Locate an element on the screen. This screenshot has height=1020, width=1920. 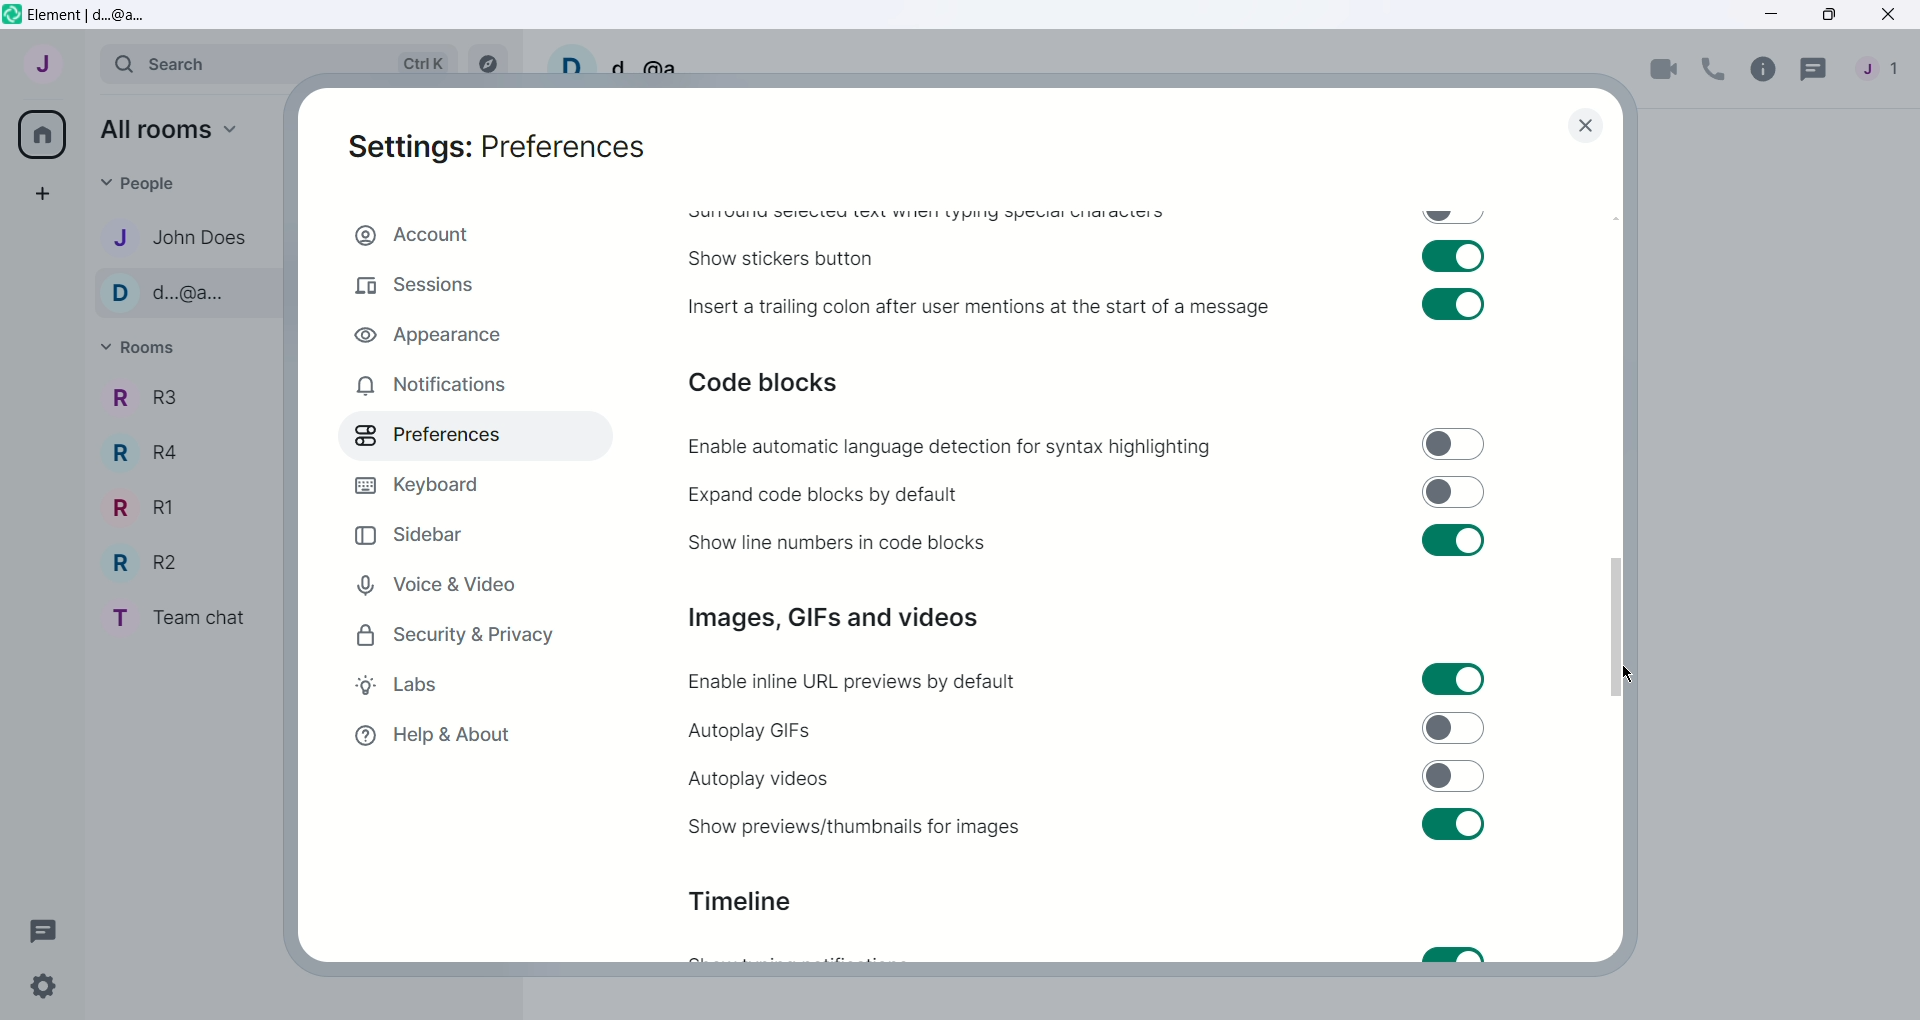
Images, GIFs and videos is located at coordinates (832, 618).